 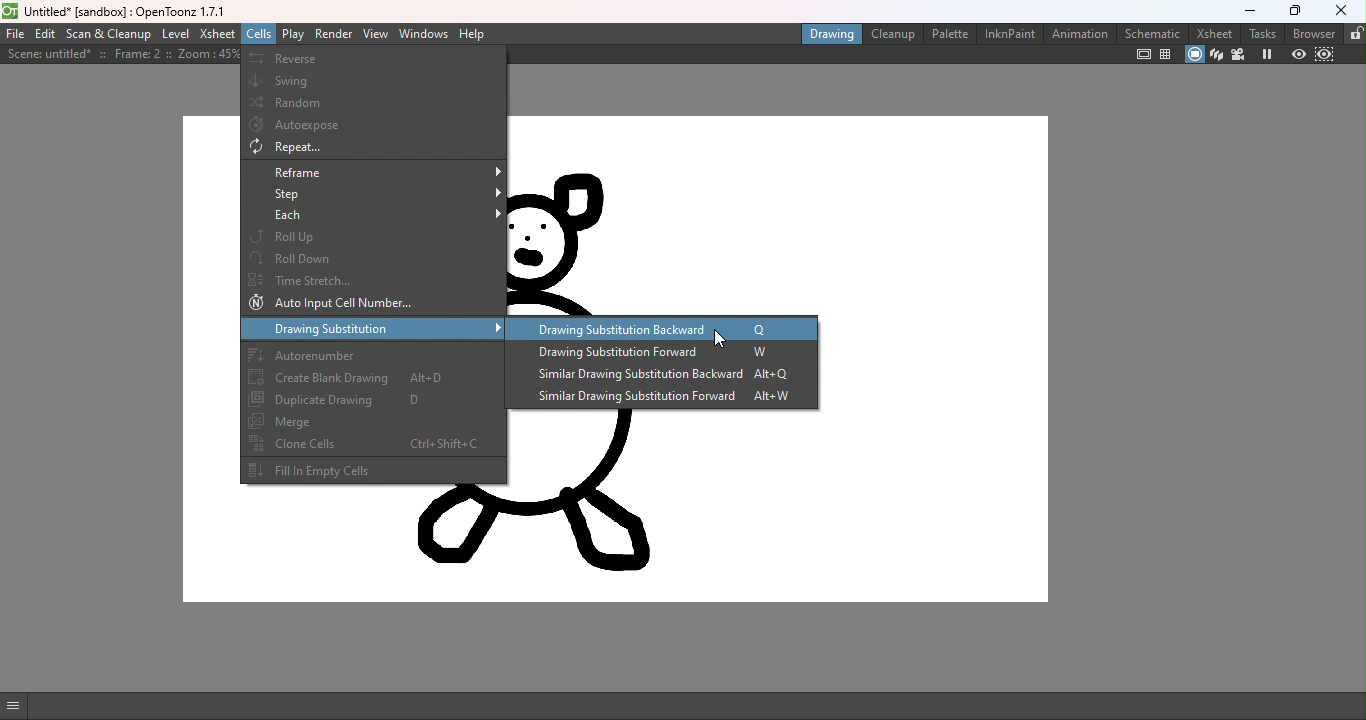 What do you see at coordinates (376, 79) in the screenshot?
I see `Swing` at bounding box center [376, 79].